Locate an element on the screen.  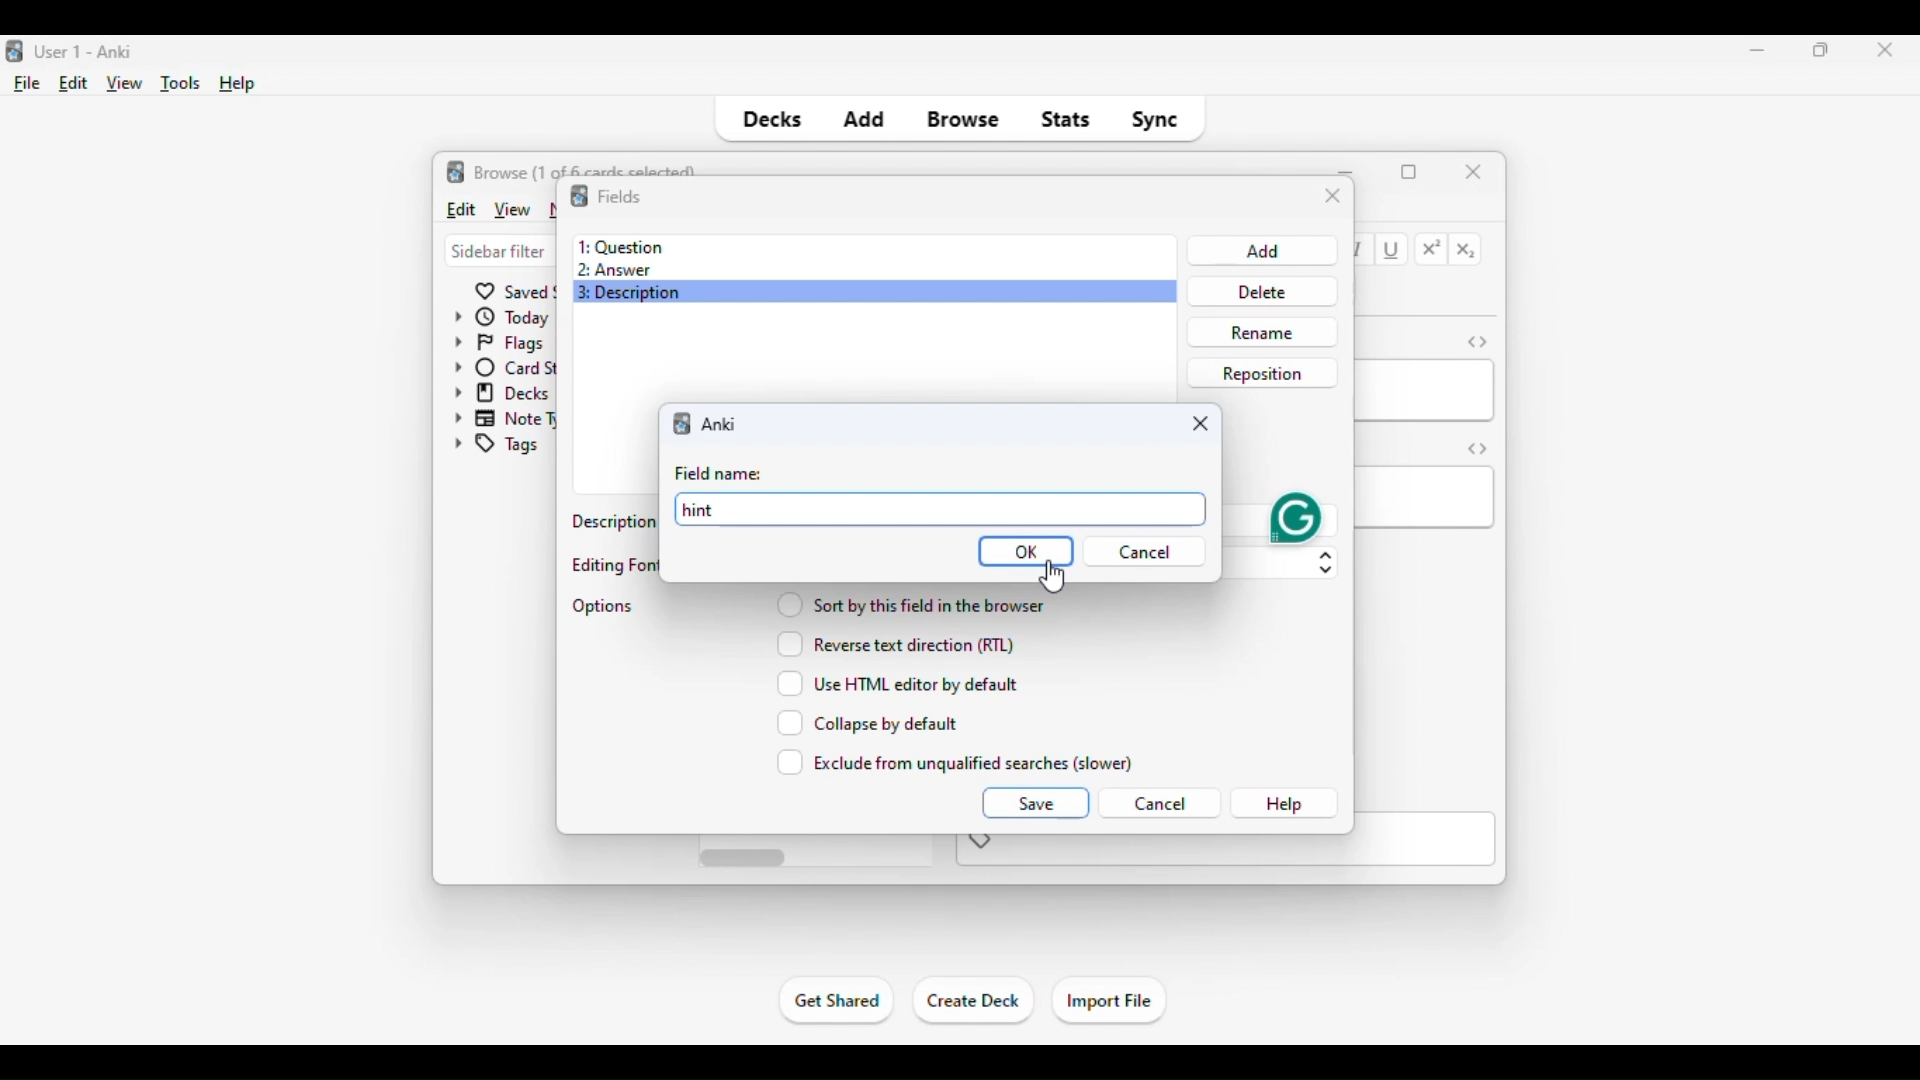
close is located at coordinates (1474, 170).